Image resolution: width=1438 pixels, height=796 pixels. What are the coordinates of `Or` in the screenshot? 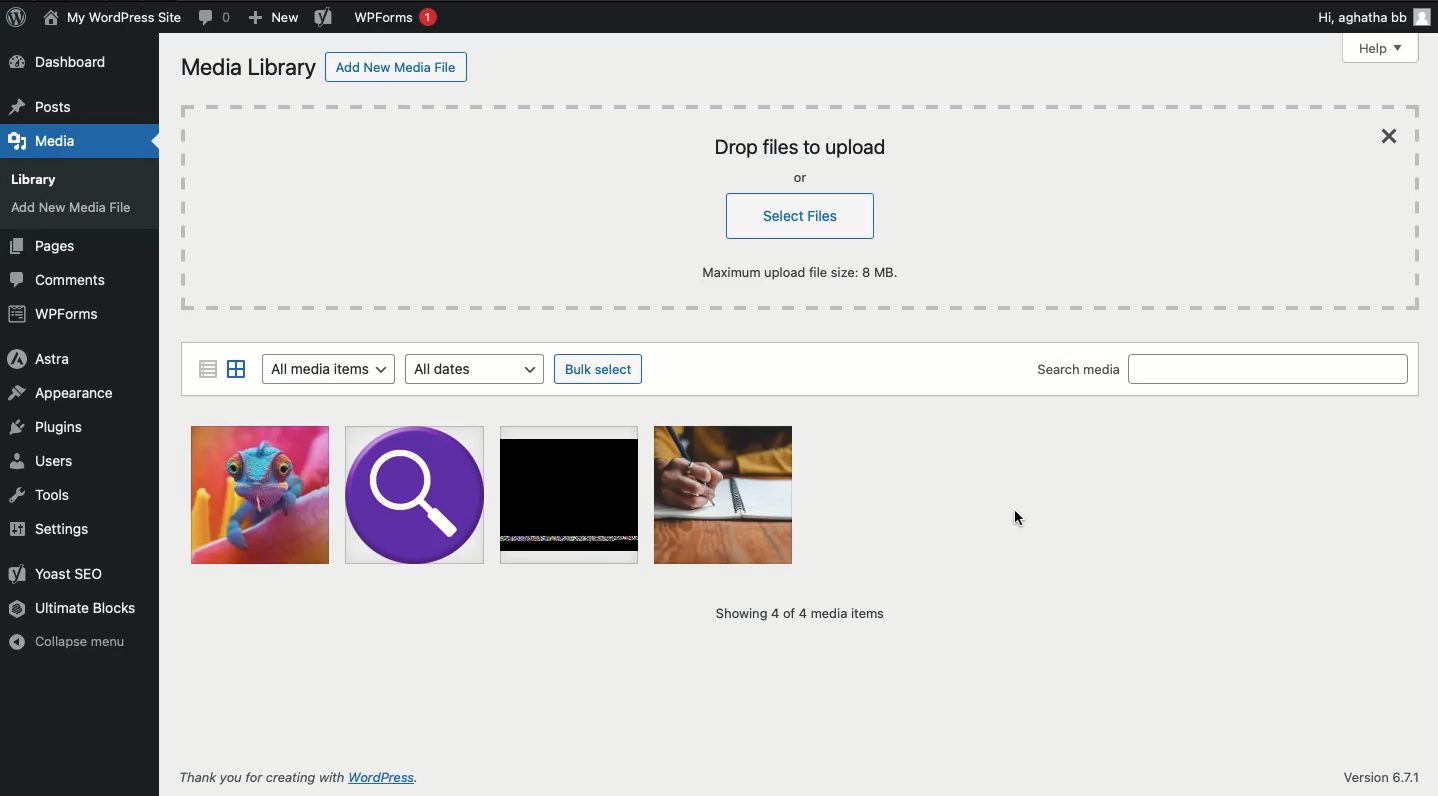 It's located at (802, 179).